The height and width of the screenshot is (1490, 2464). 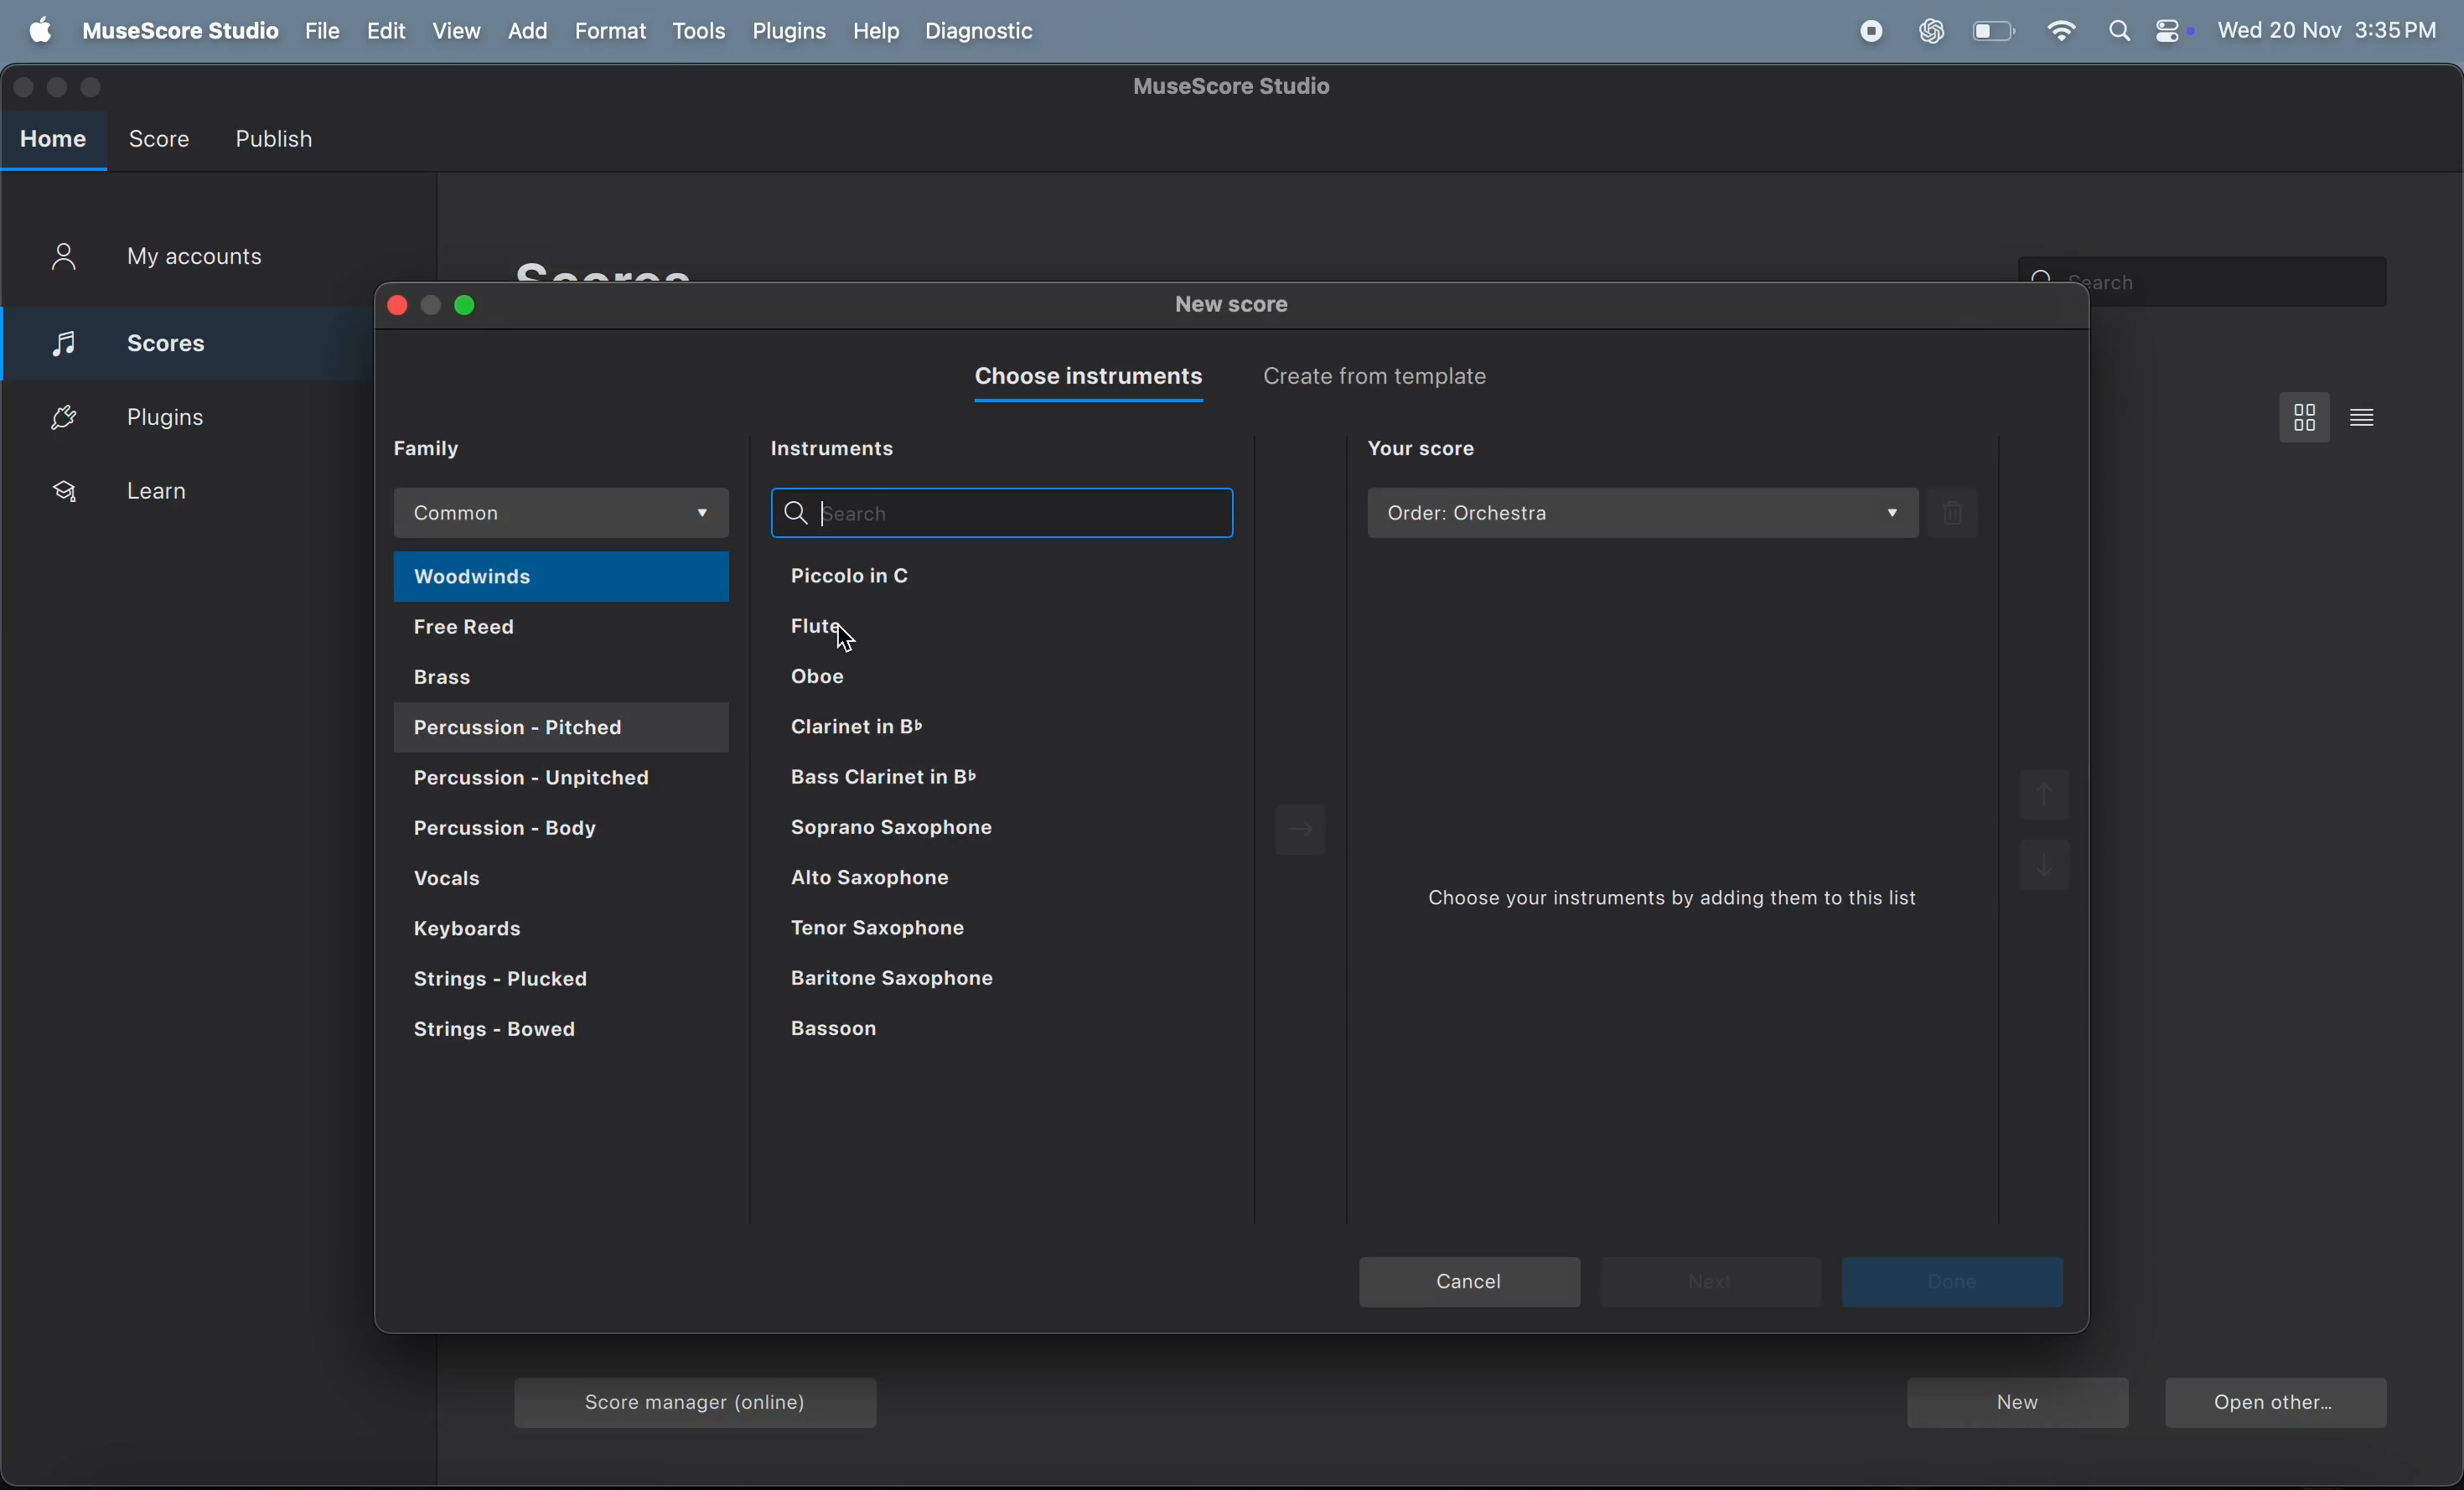 I want to click on new score, so click(x=1239, y=308).